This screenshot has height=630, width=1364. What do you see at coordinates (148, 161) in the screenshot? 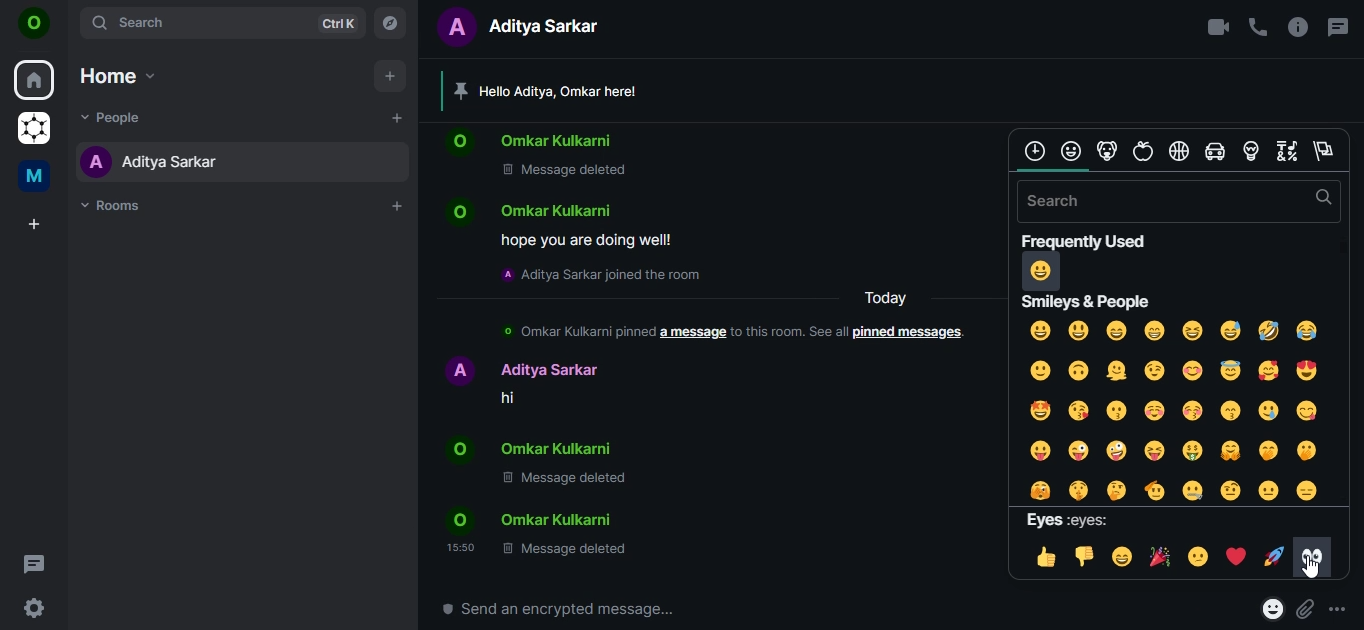
I see `aditya sarkar` at bounding box center [148, 161].